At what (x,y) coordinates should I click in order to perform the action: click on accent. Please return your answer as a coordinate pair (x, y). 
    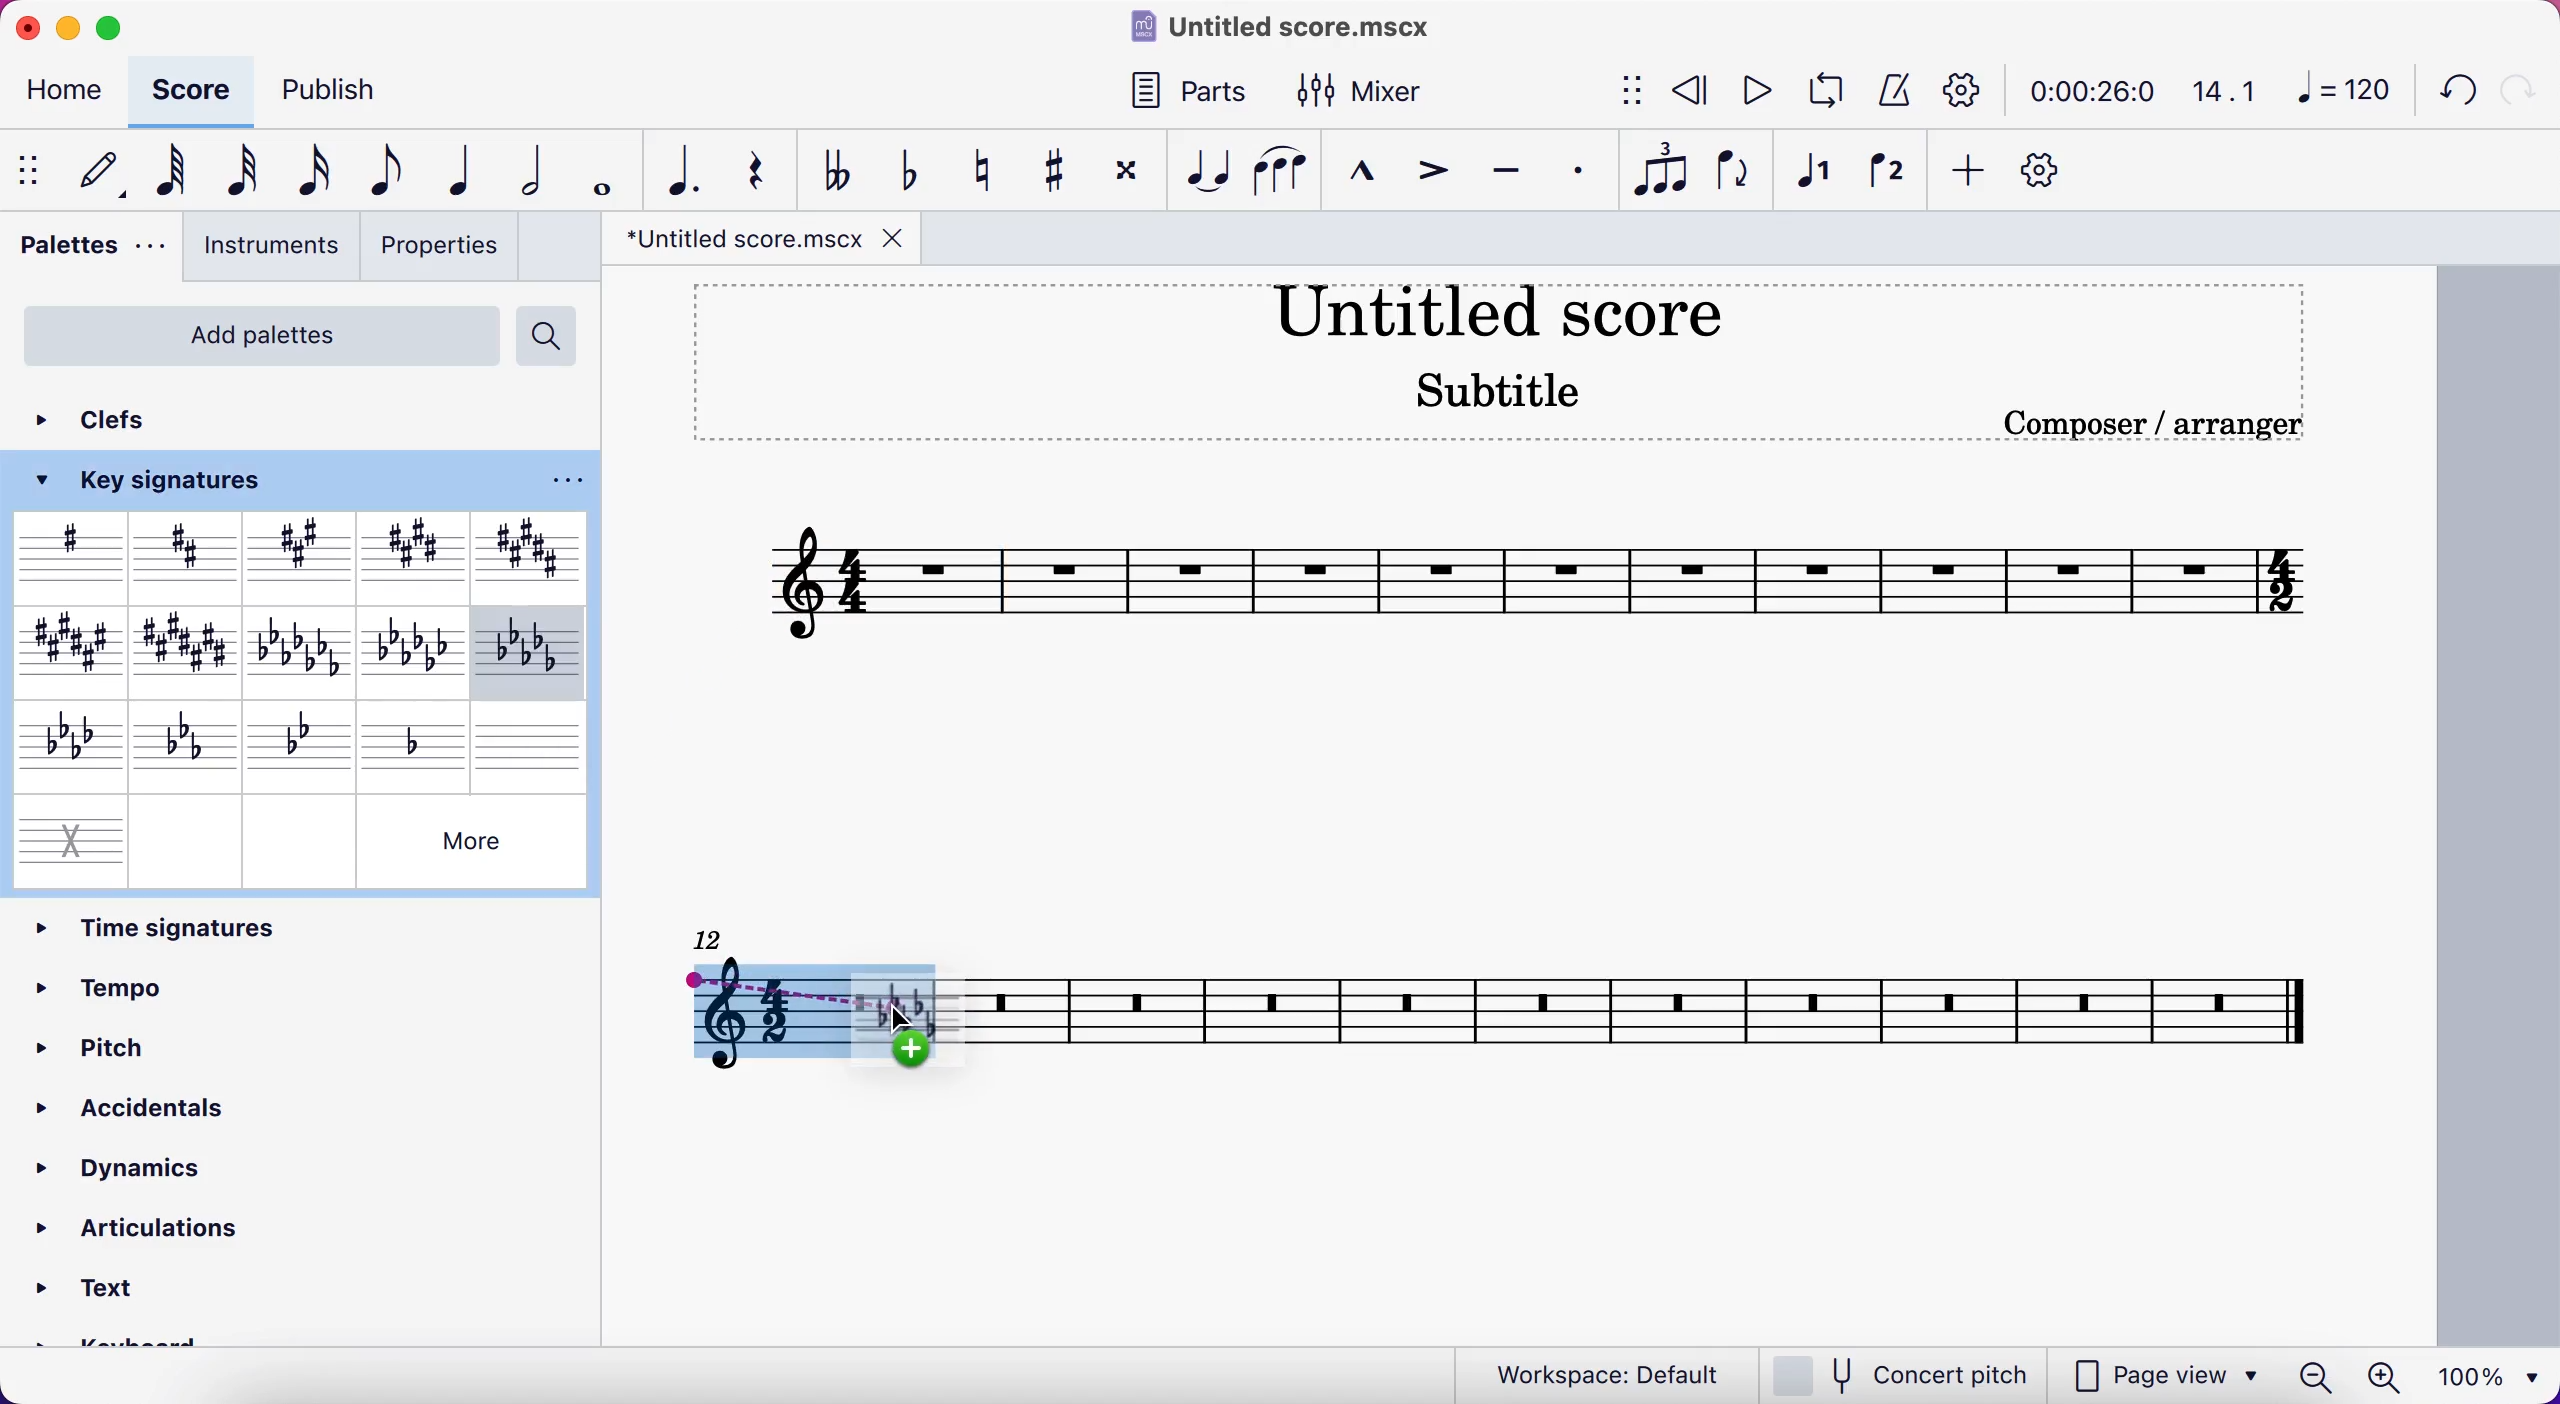
    Looking at the image, I should click on (1437, 182).